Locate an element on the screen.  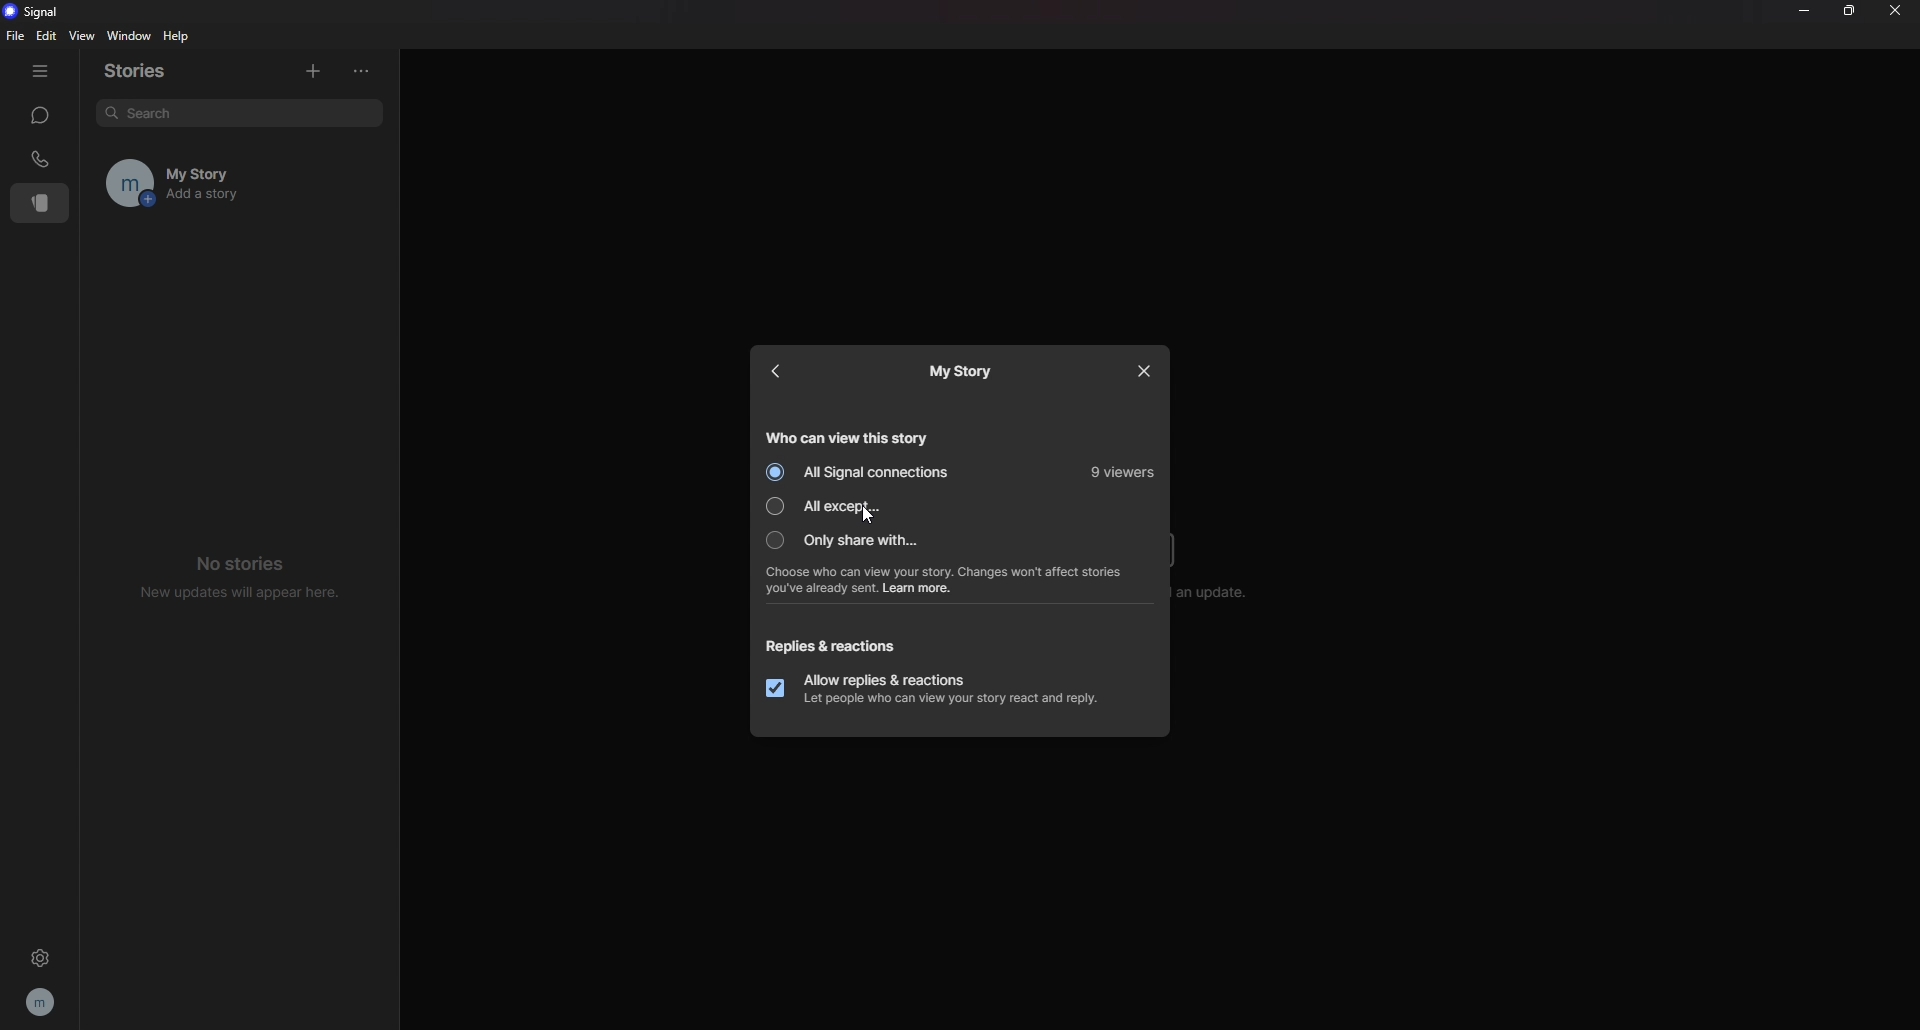
9 viewers is located at coordinates (1121, 474).